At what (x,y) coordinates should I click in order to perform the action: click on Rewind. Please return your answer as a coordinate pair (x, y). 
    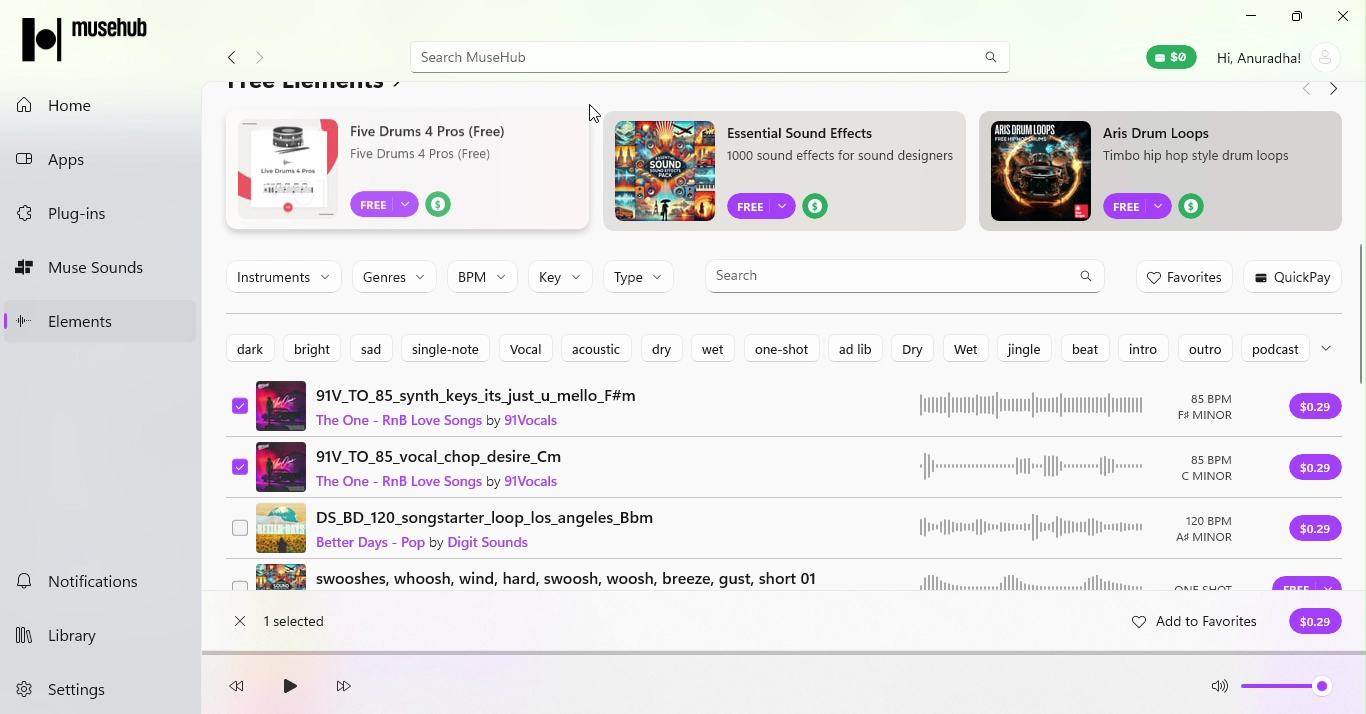
    Looking at the image, I should click on (242, 689).